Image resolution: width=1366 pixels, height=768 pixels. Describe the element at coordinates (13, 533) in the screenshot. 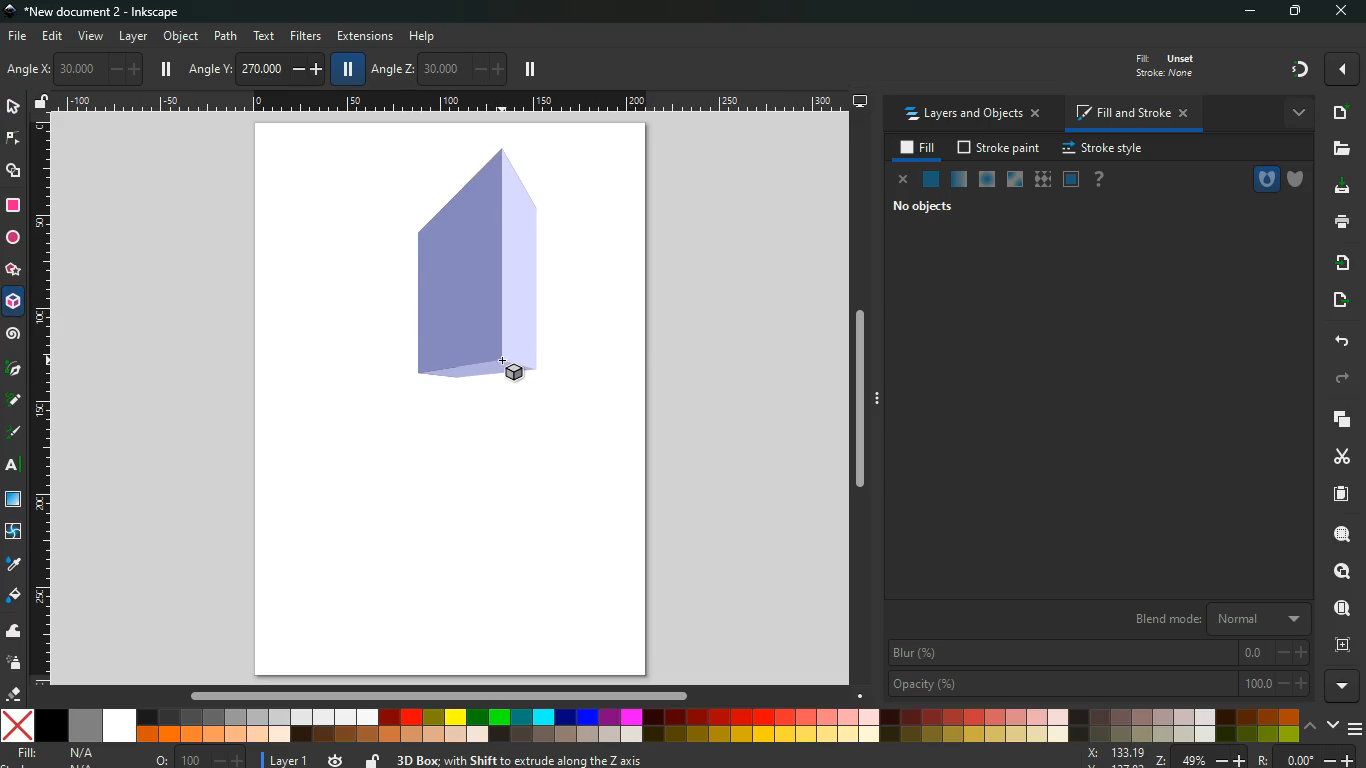

I see `twist` at that location.